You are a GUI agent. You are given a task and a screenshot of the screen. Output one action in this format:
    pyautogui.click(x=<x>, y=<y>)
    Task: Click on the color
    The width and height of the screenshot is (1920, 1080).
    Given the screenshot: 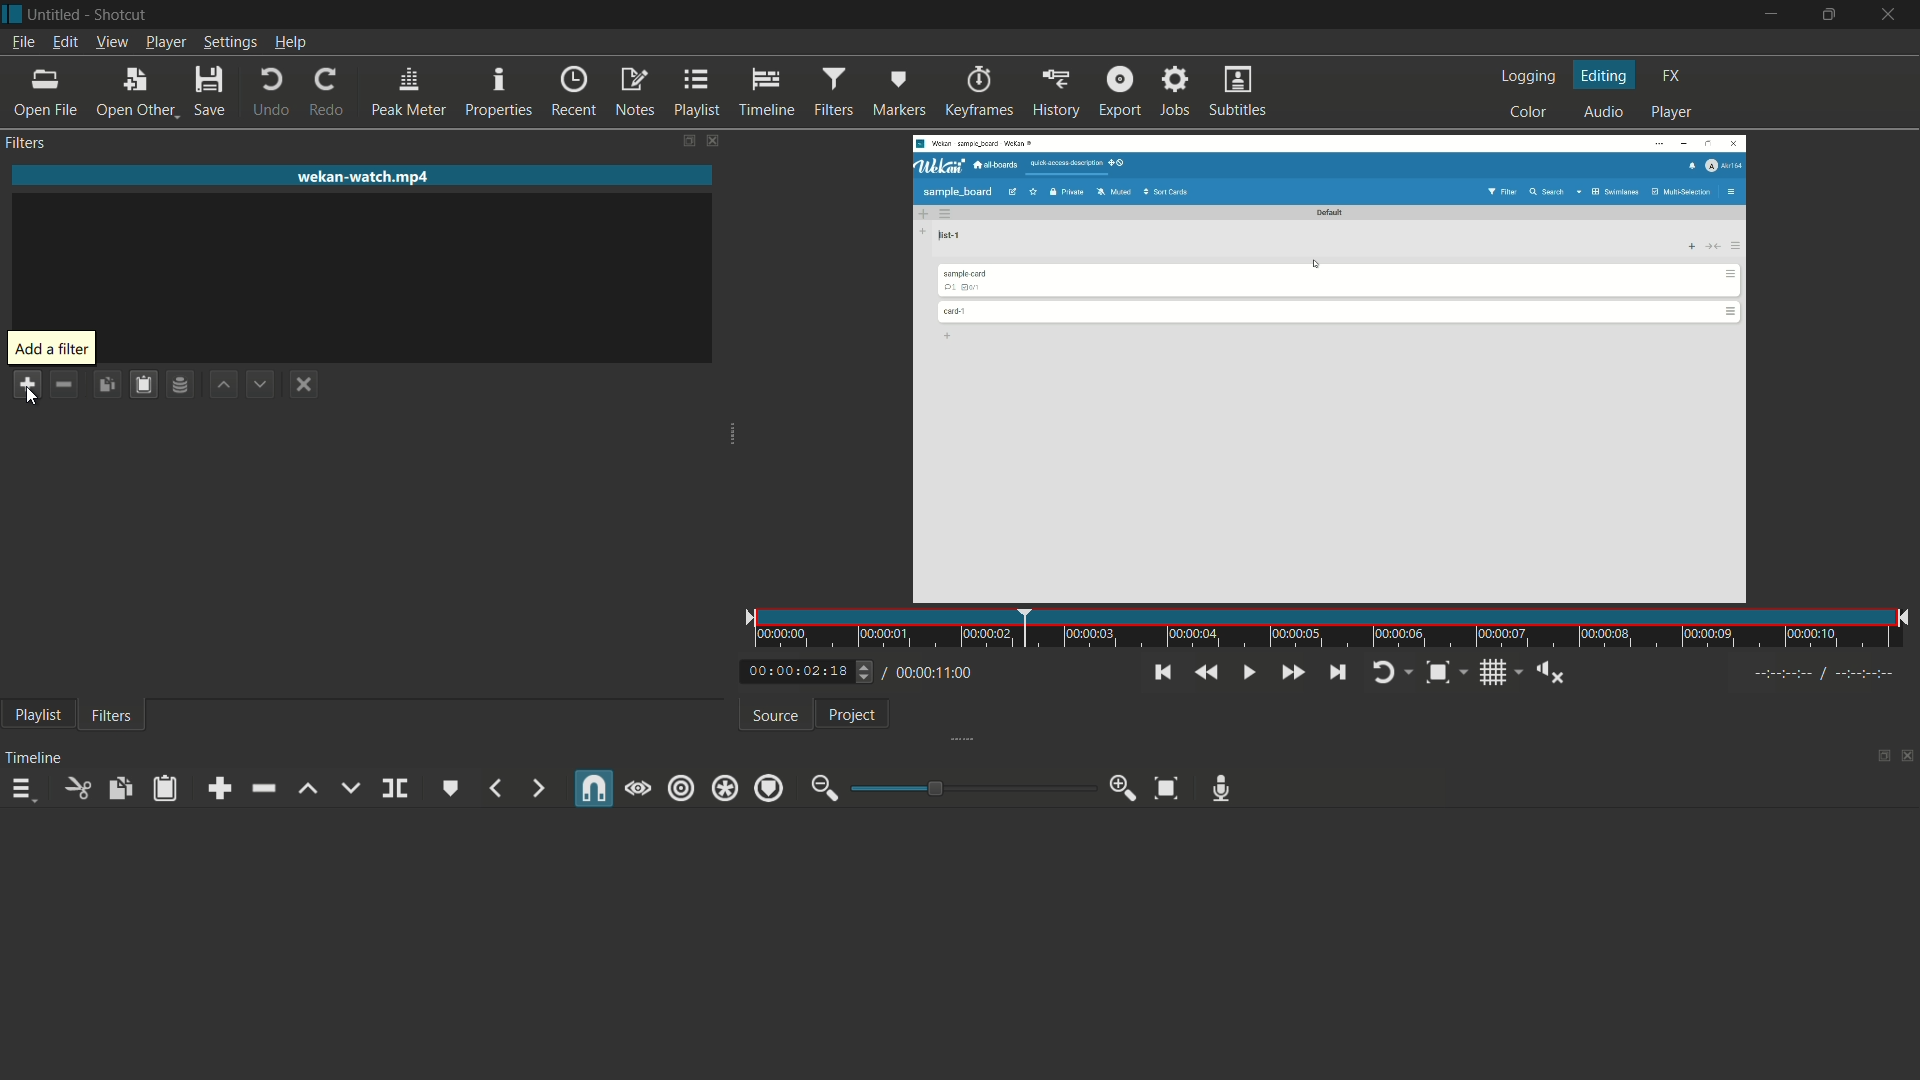 What is the action you would take?
    pyautogui.click(x=1529, y=112)
    